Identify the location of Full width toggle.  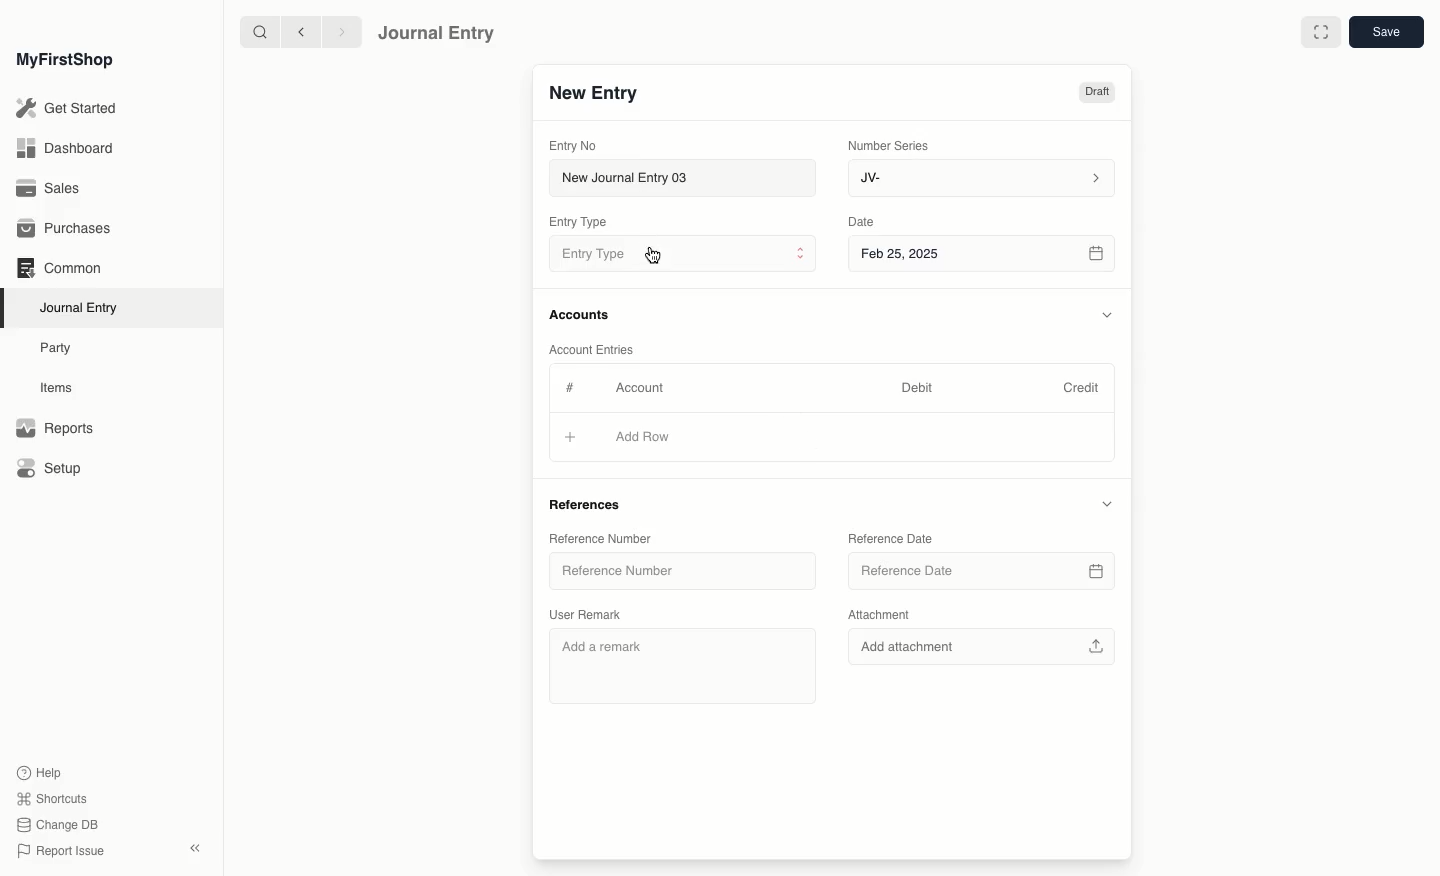
(1319, 33).